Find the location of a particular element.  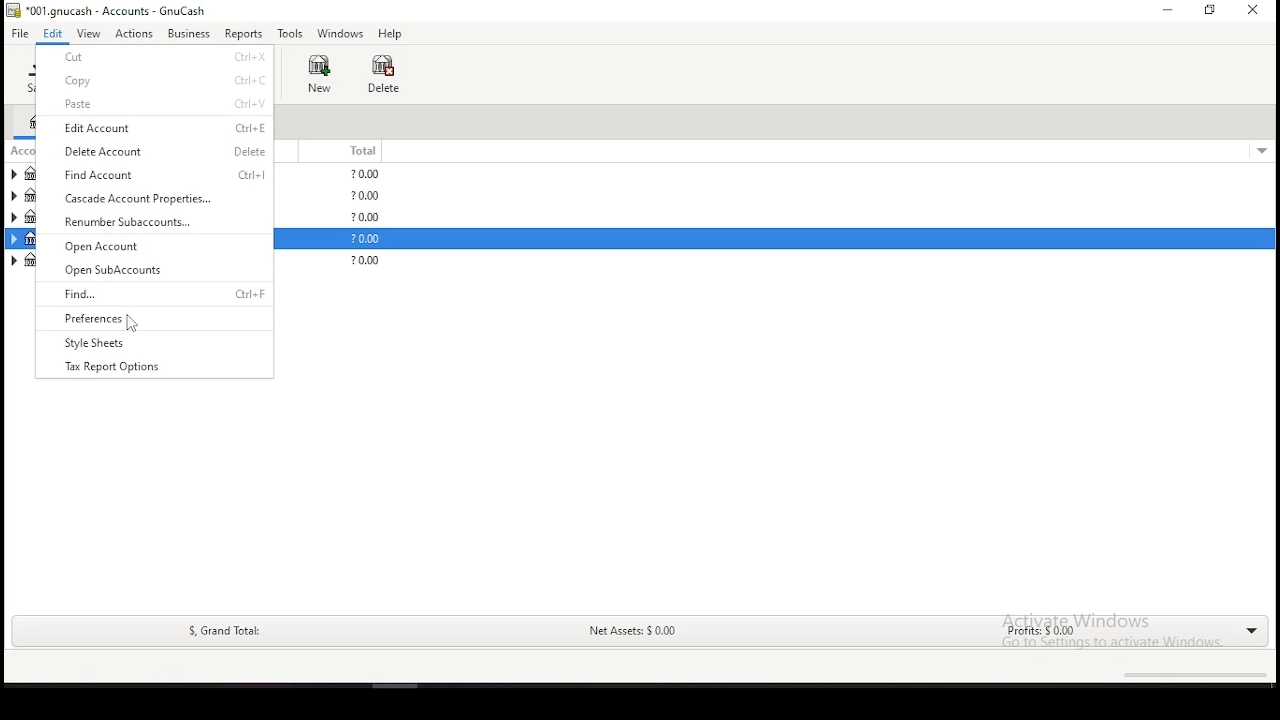

delete account is located at coordinates (162, 152).